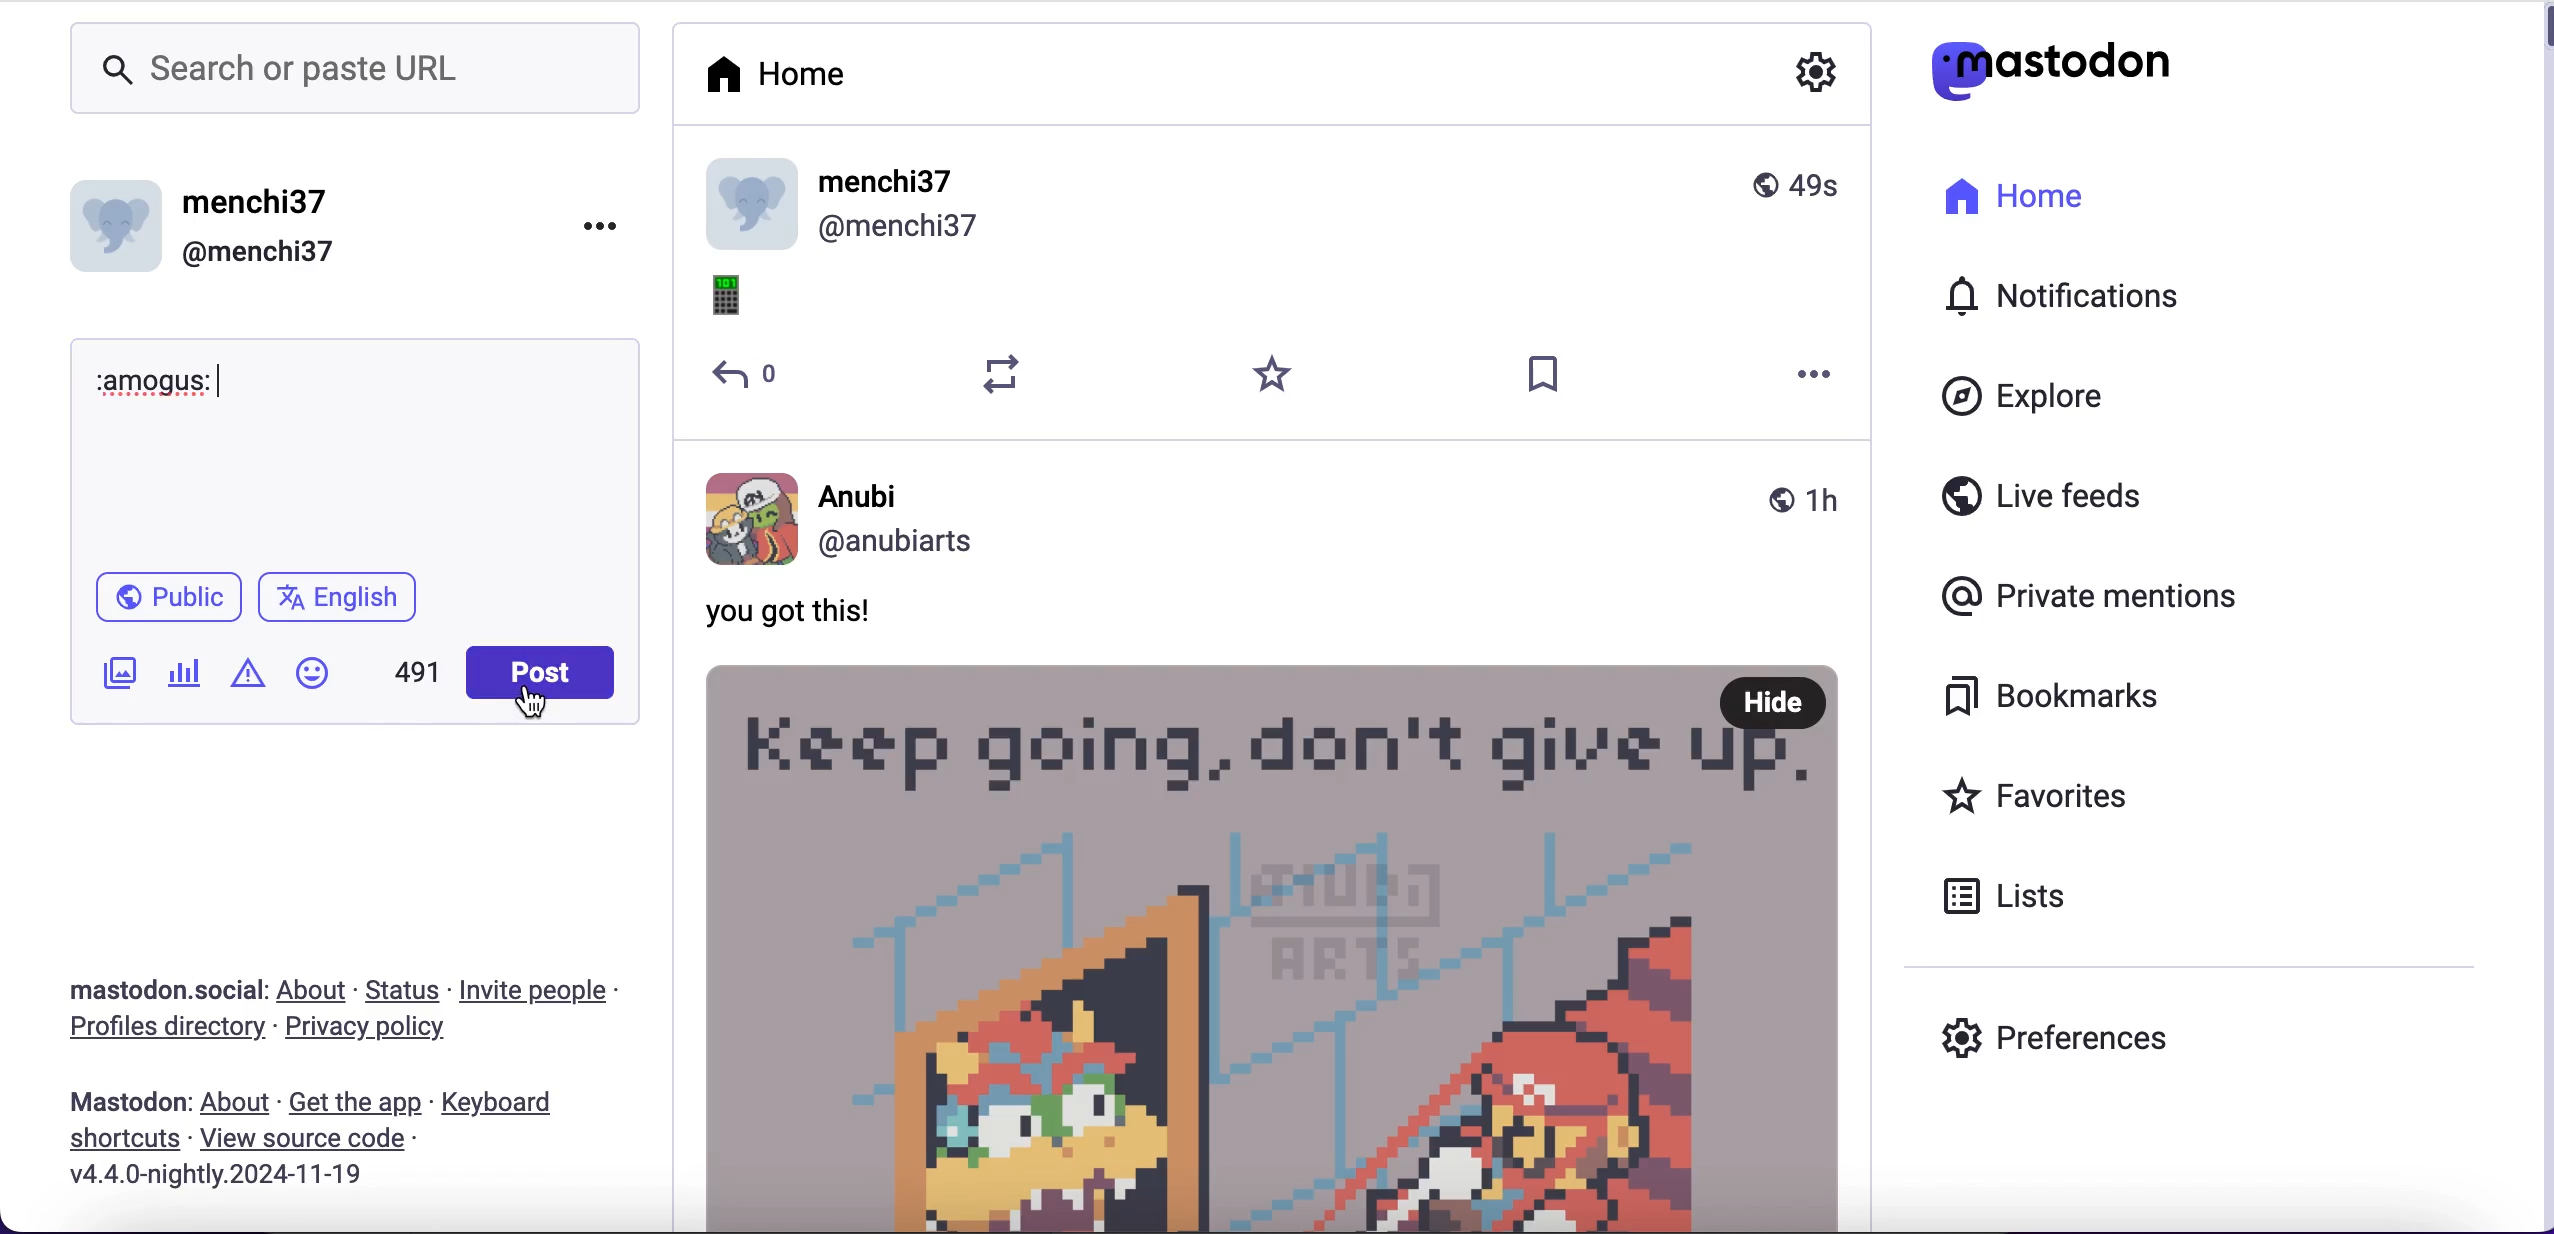  What do you see at coordinates (117, 1141) in the screenshot?
I see `shortcuts` at bounding box center [117, 1141].